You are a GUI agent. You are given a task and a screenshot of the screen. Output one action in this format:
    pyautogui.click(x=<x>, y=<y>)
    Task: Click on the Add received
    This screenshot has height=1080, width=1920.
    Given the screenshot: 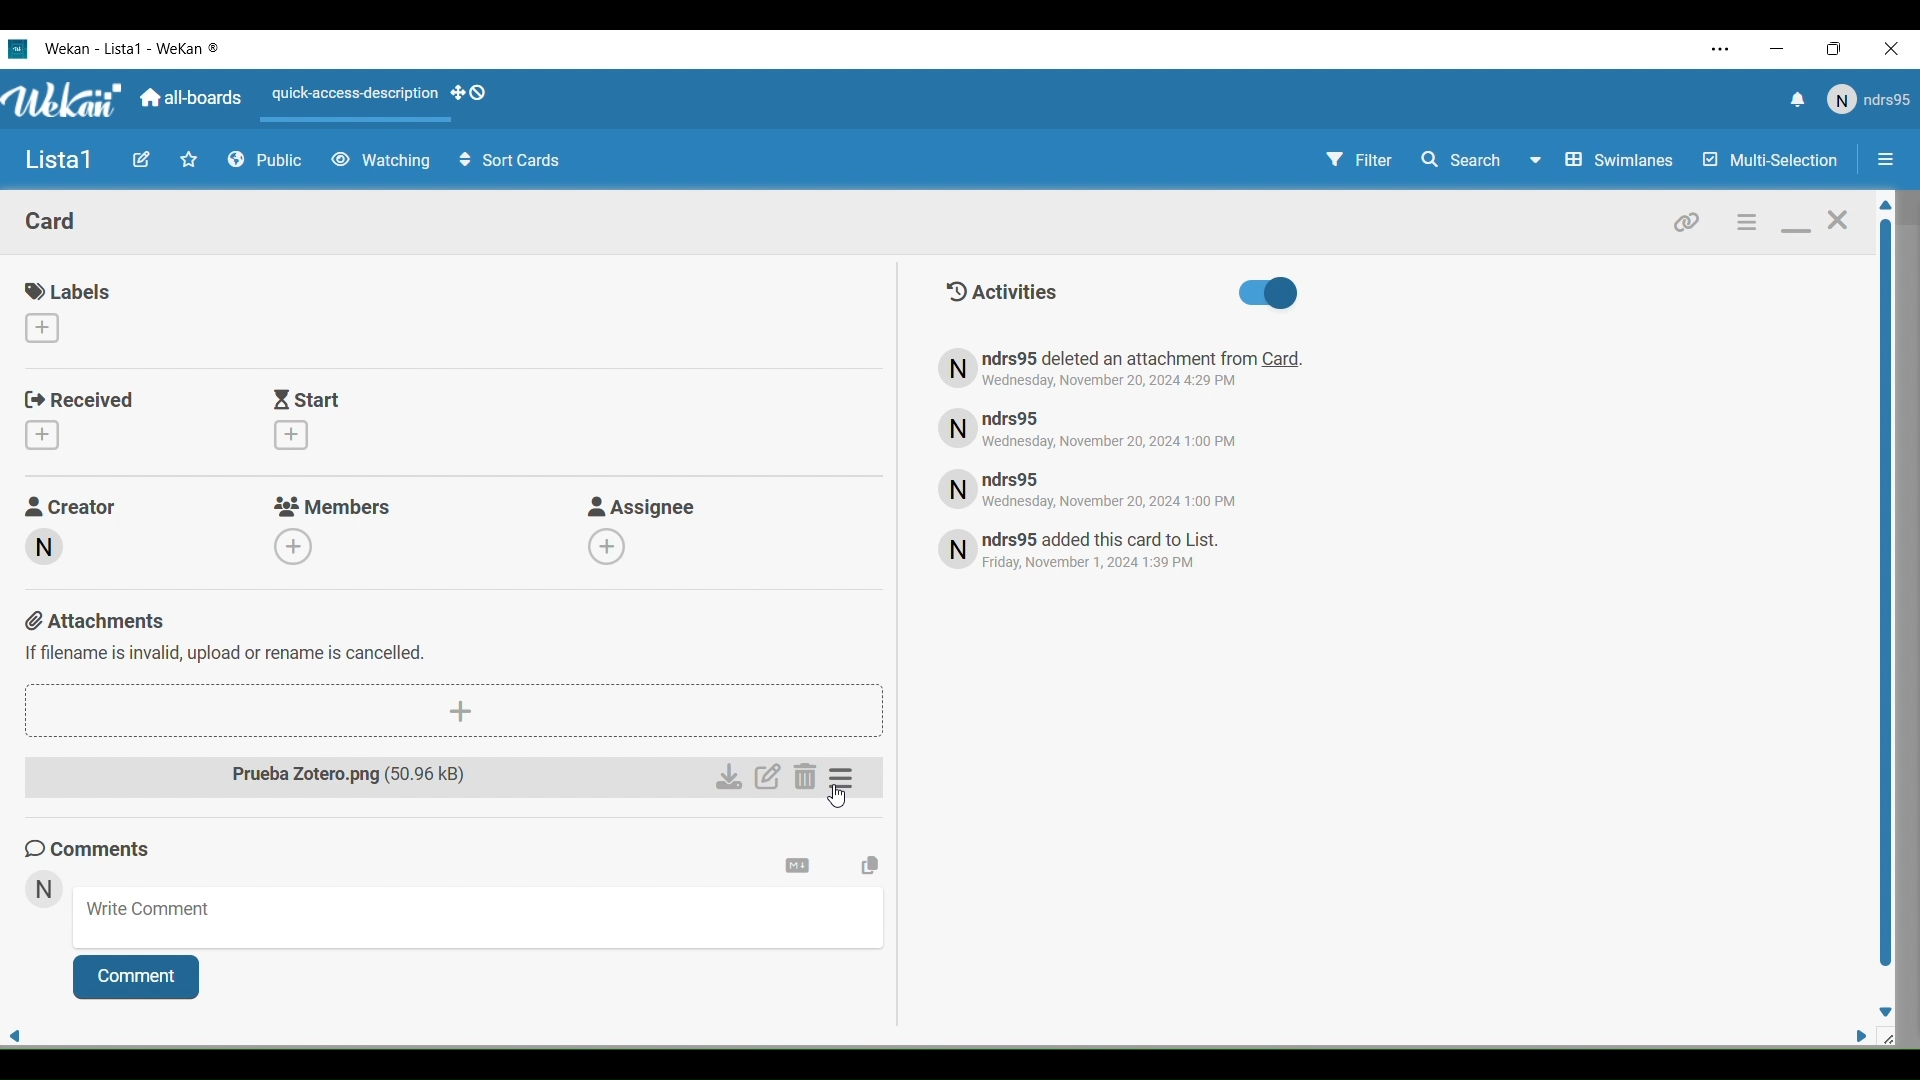 What is the action you would take?
    pyautogui.click(x=41, y=435)
    